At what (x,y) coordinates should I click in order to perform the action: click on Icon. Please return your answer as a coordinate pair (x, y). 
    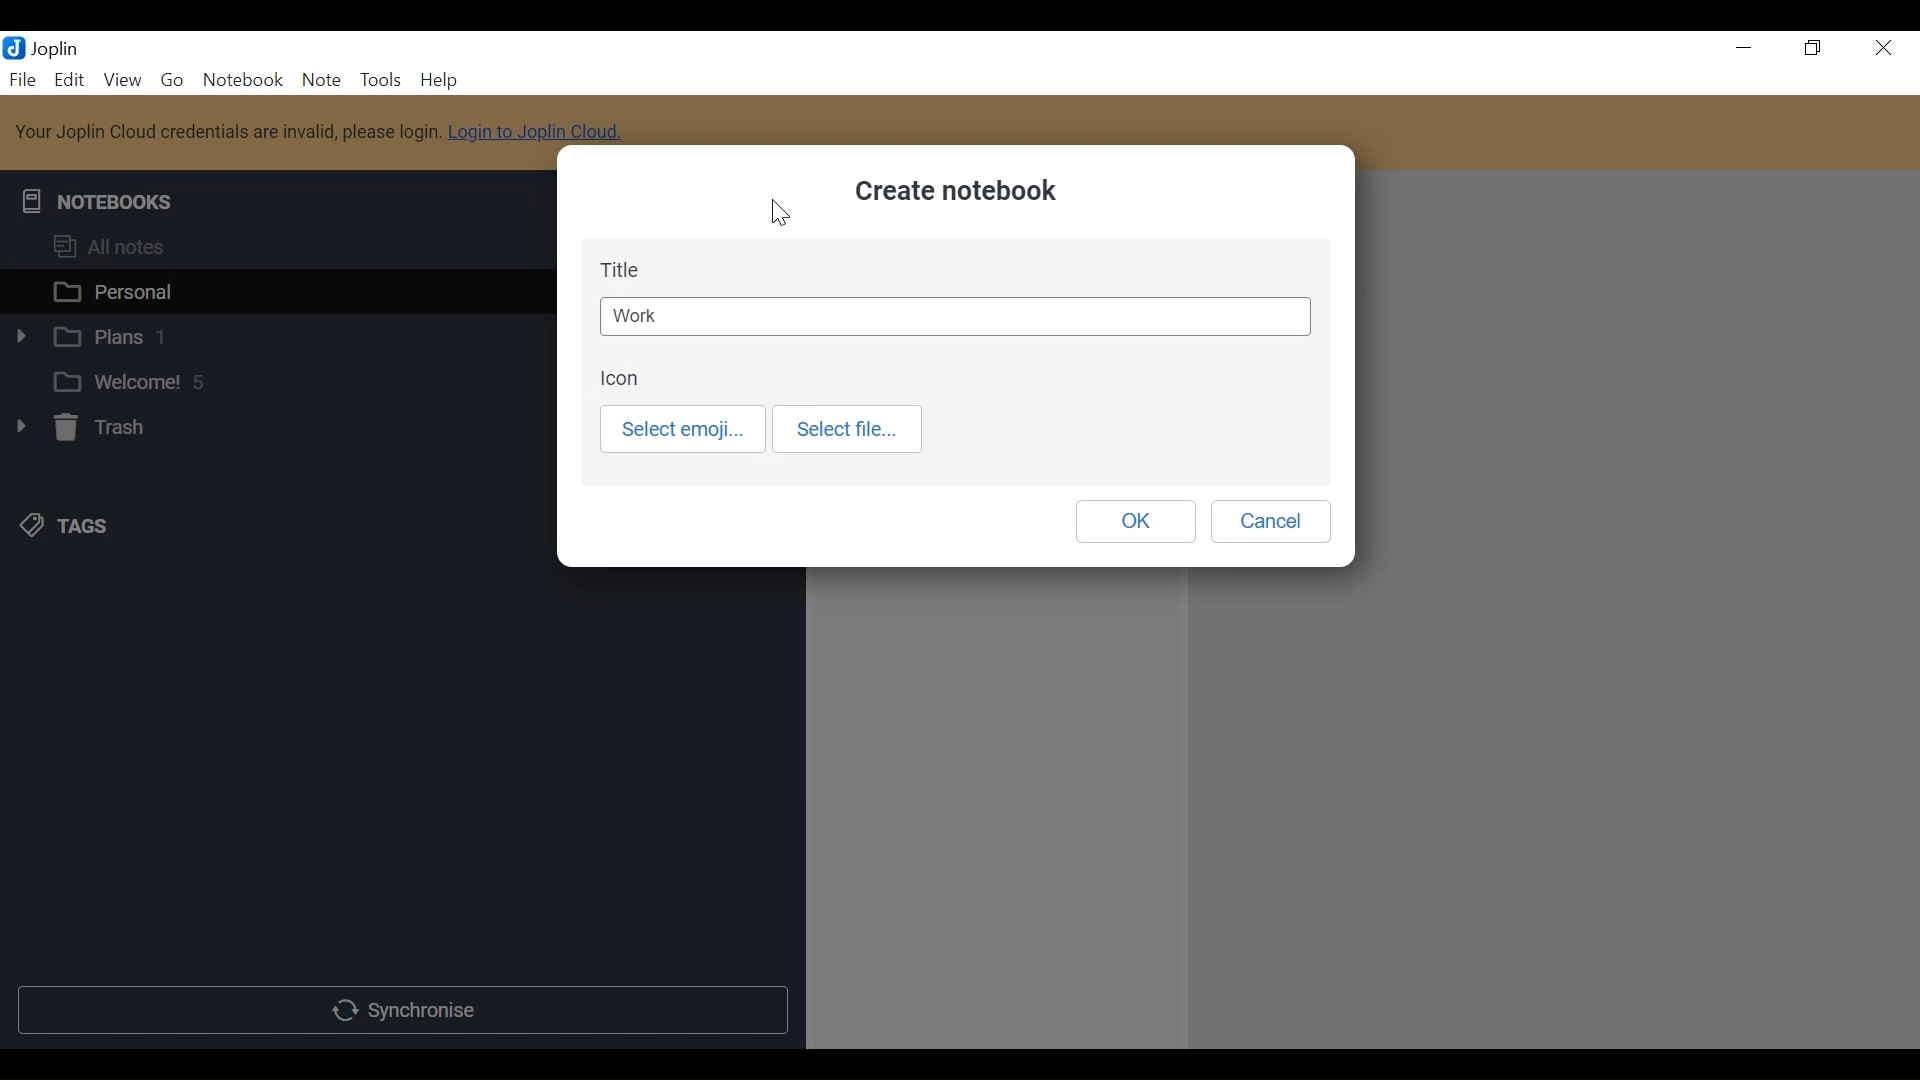
    Looking at the image, I should click on (622, 379).